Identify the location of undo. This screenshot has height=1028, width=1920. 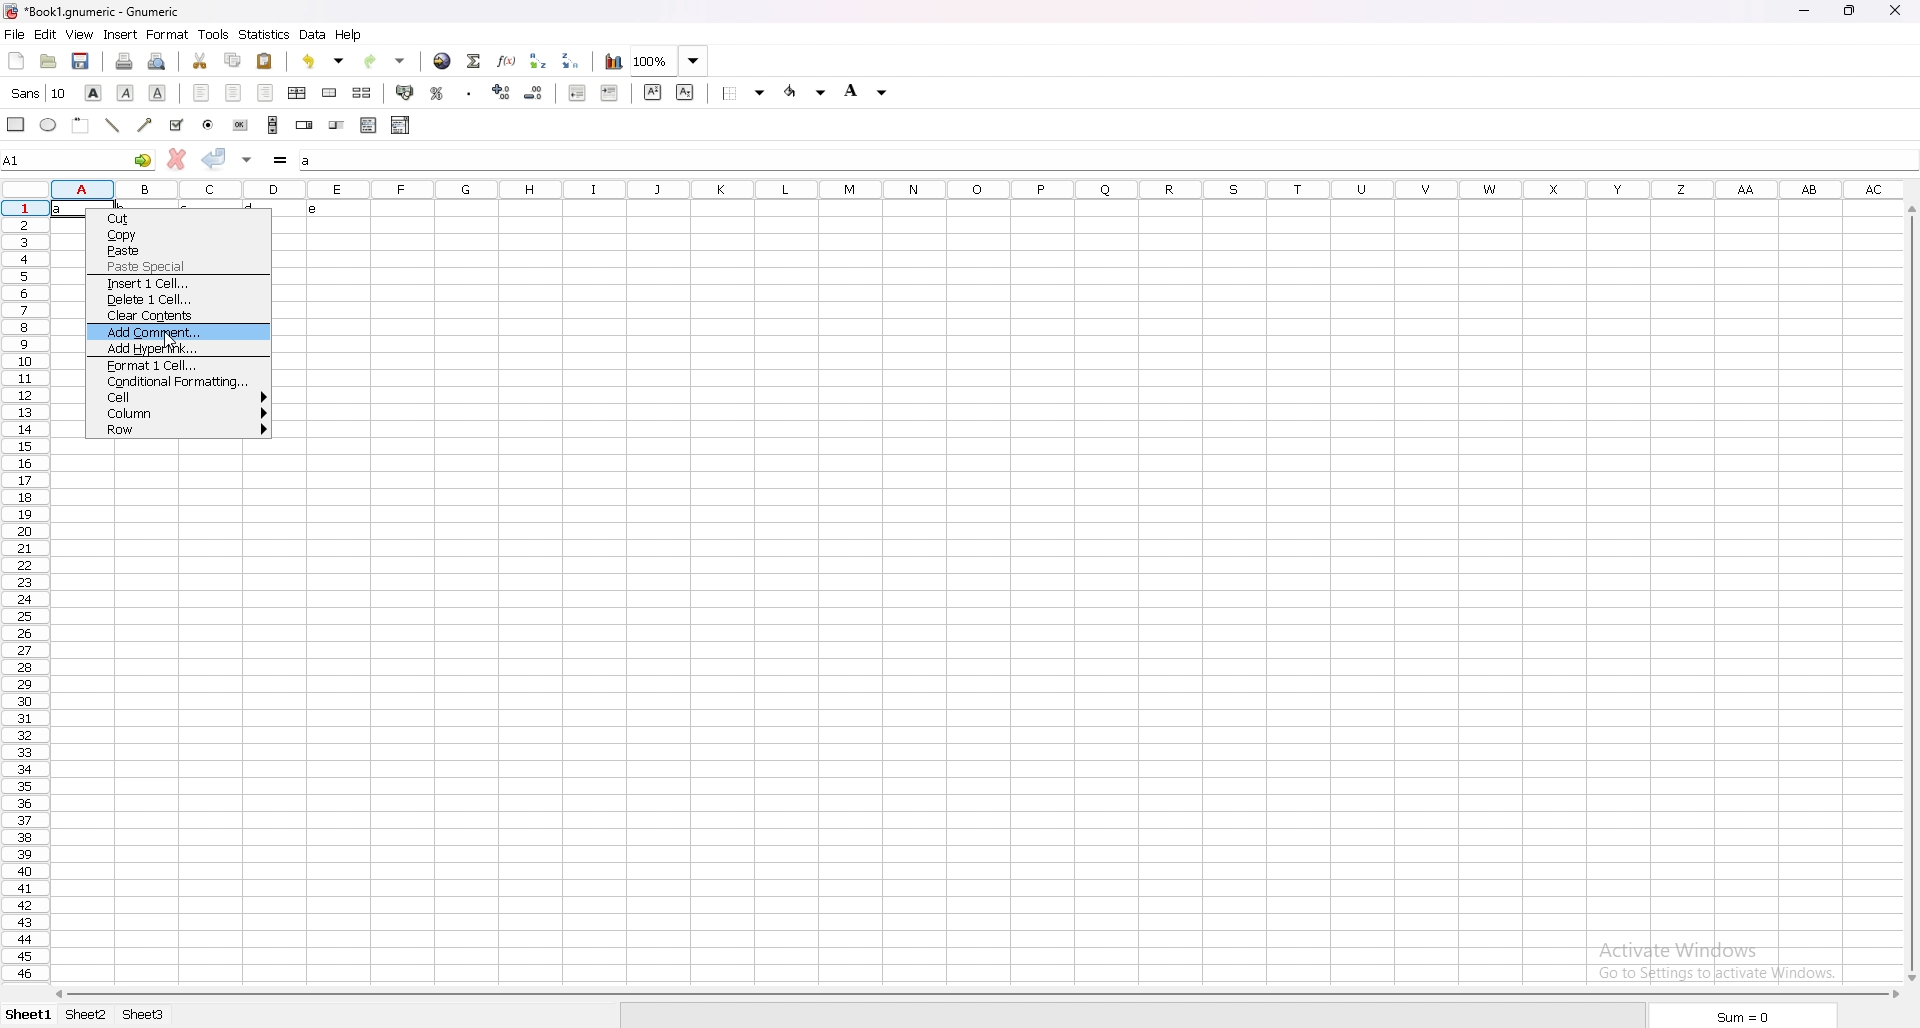
(323, 61).